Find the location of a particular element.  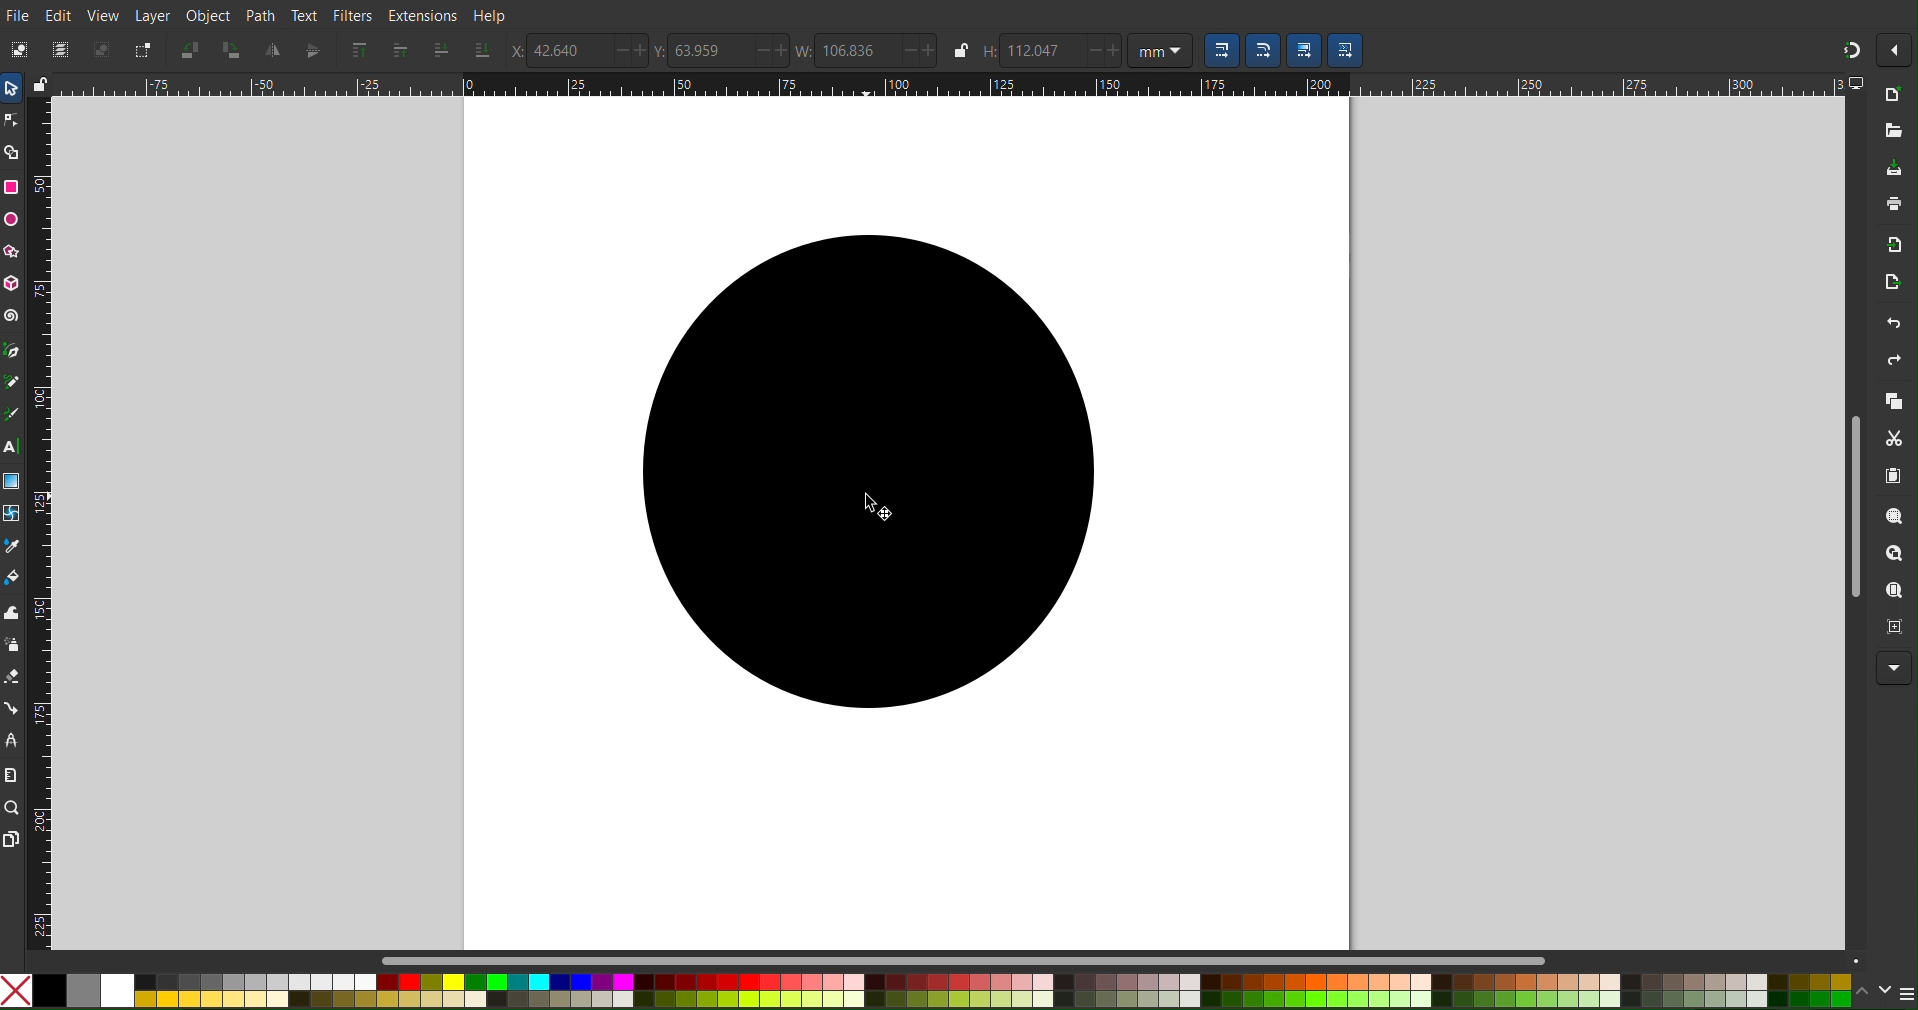

increase/decrease is located at coordinates (920, 50).